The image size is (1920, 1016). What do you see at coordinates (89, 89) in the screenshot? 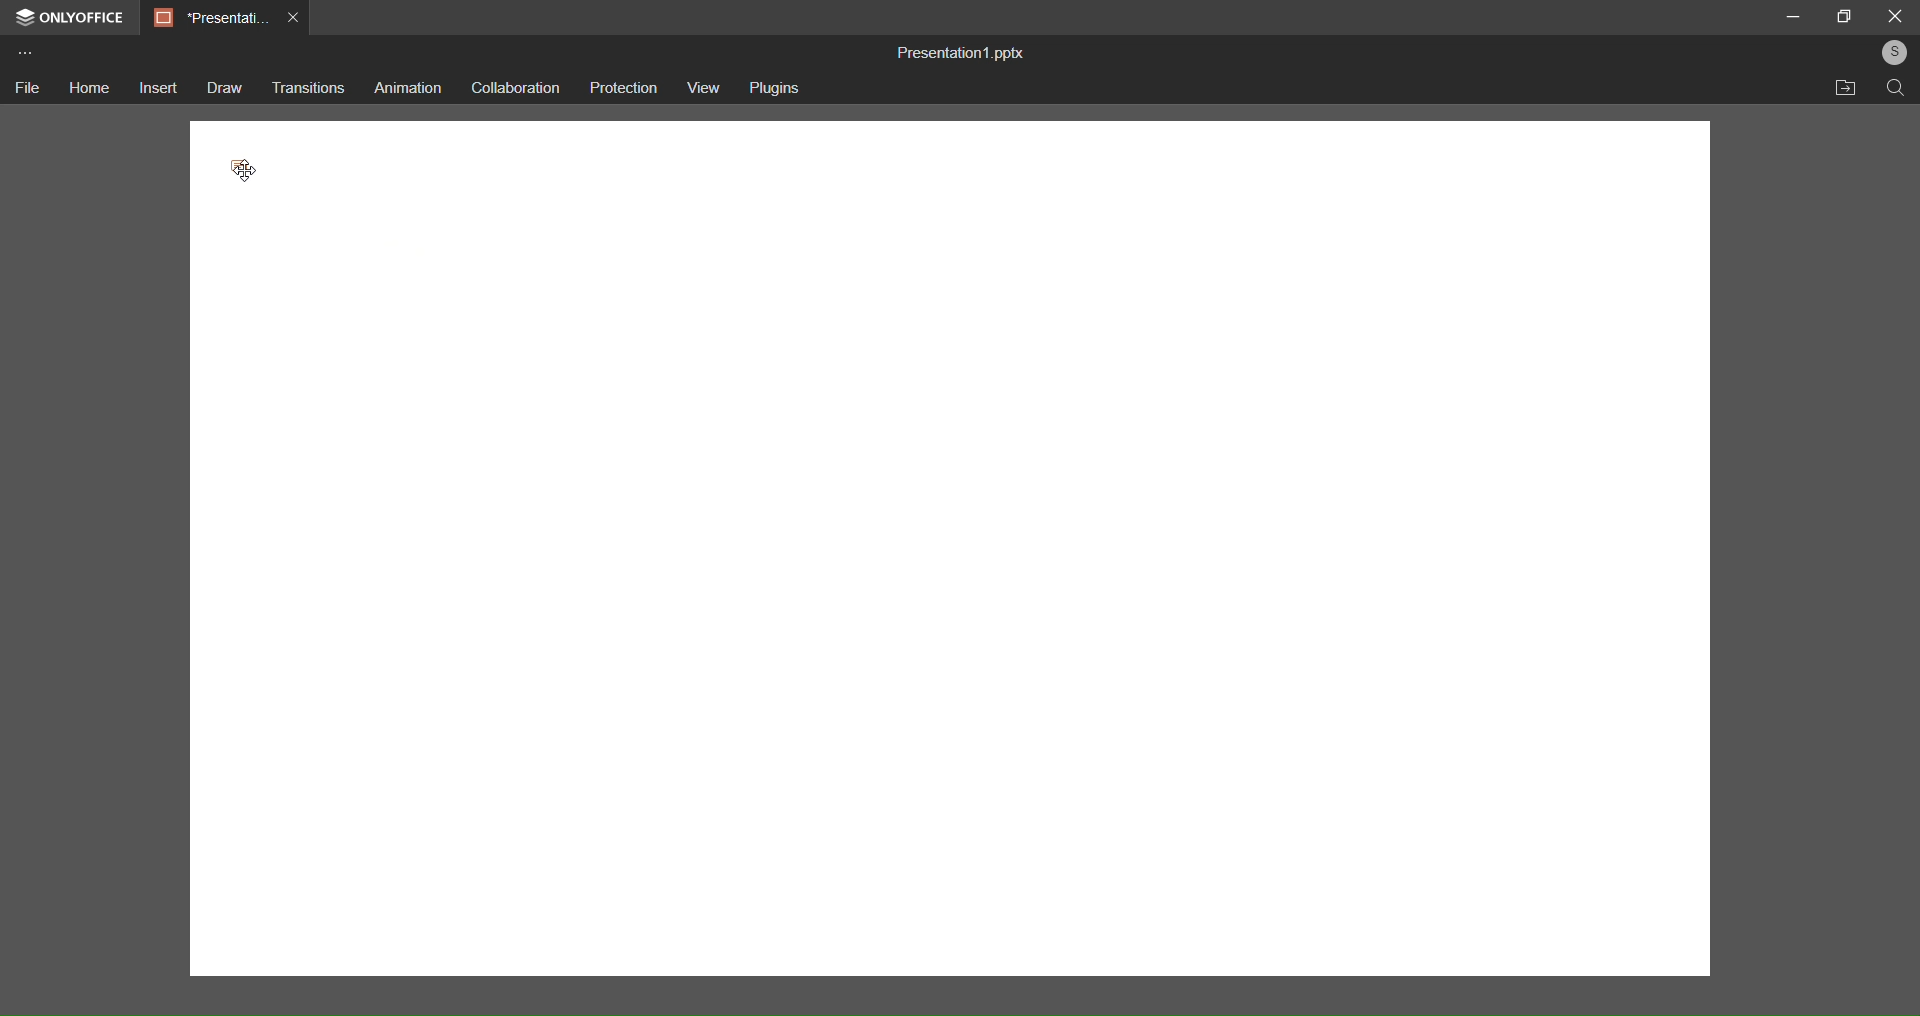
I see `home` at bounding box center [89, 89].